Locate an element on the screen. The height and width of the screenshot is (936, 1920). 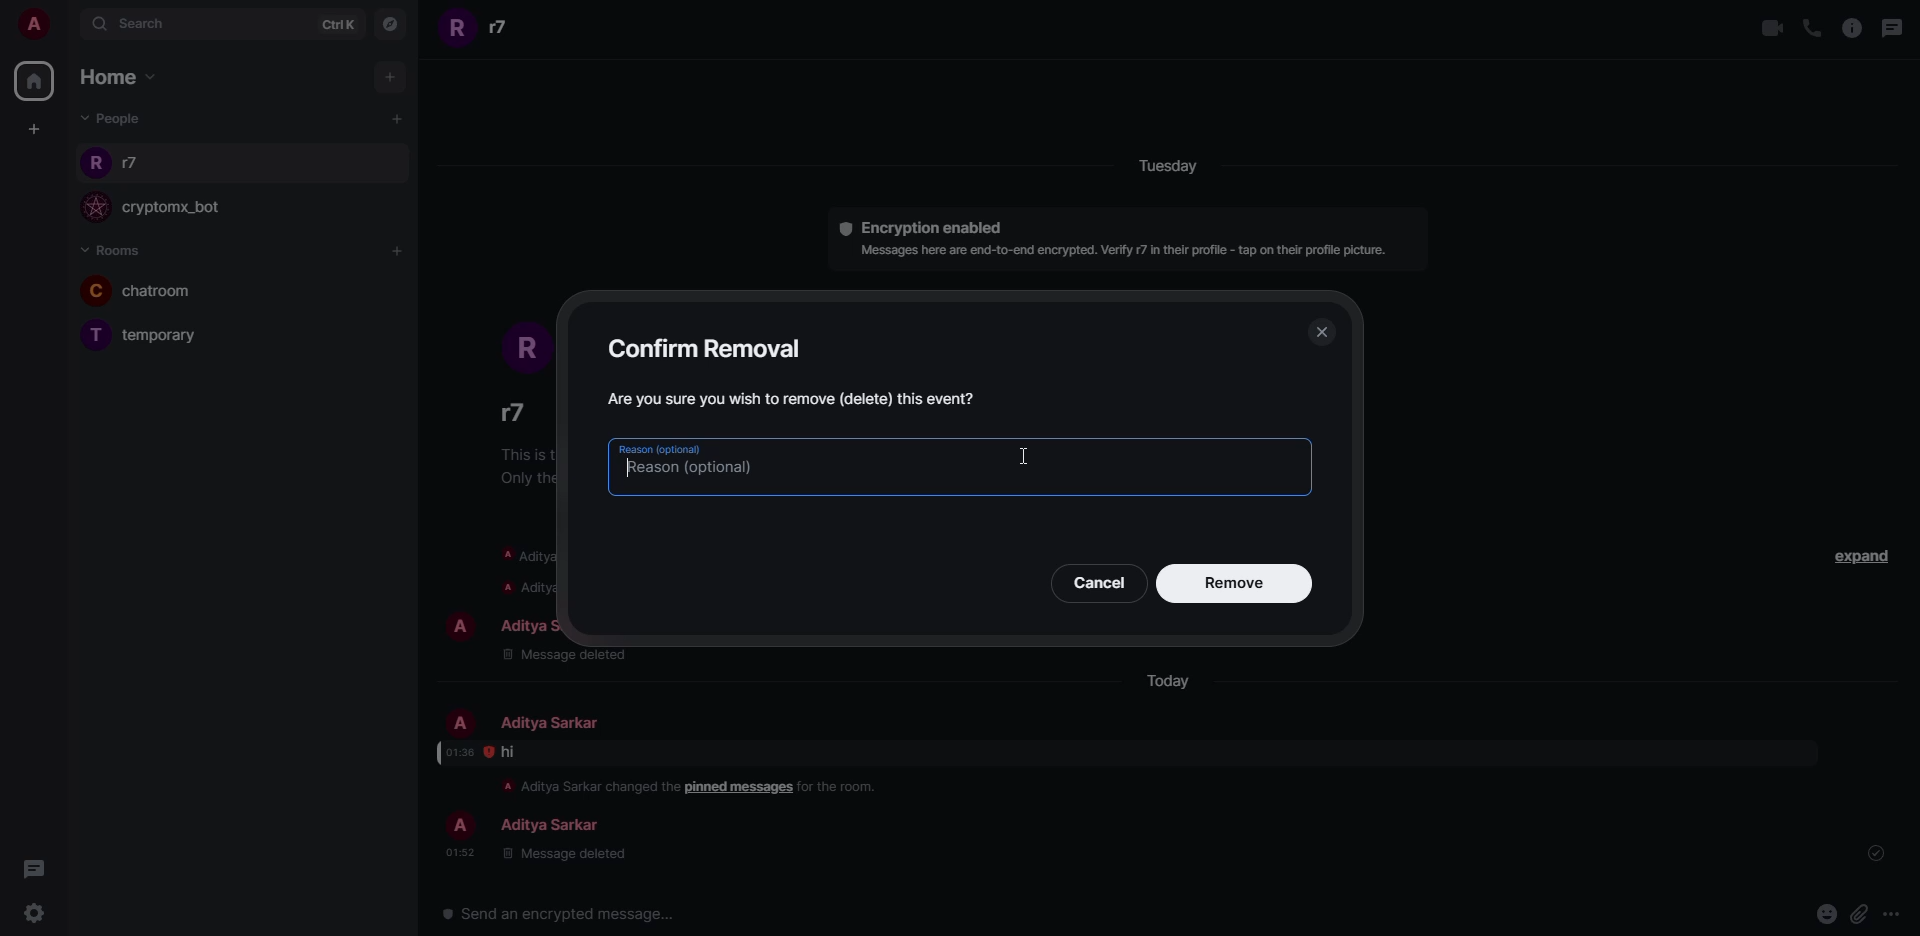
people is located at coordinates (138, 164).